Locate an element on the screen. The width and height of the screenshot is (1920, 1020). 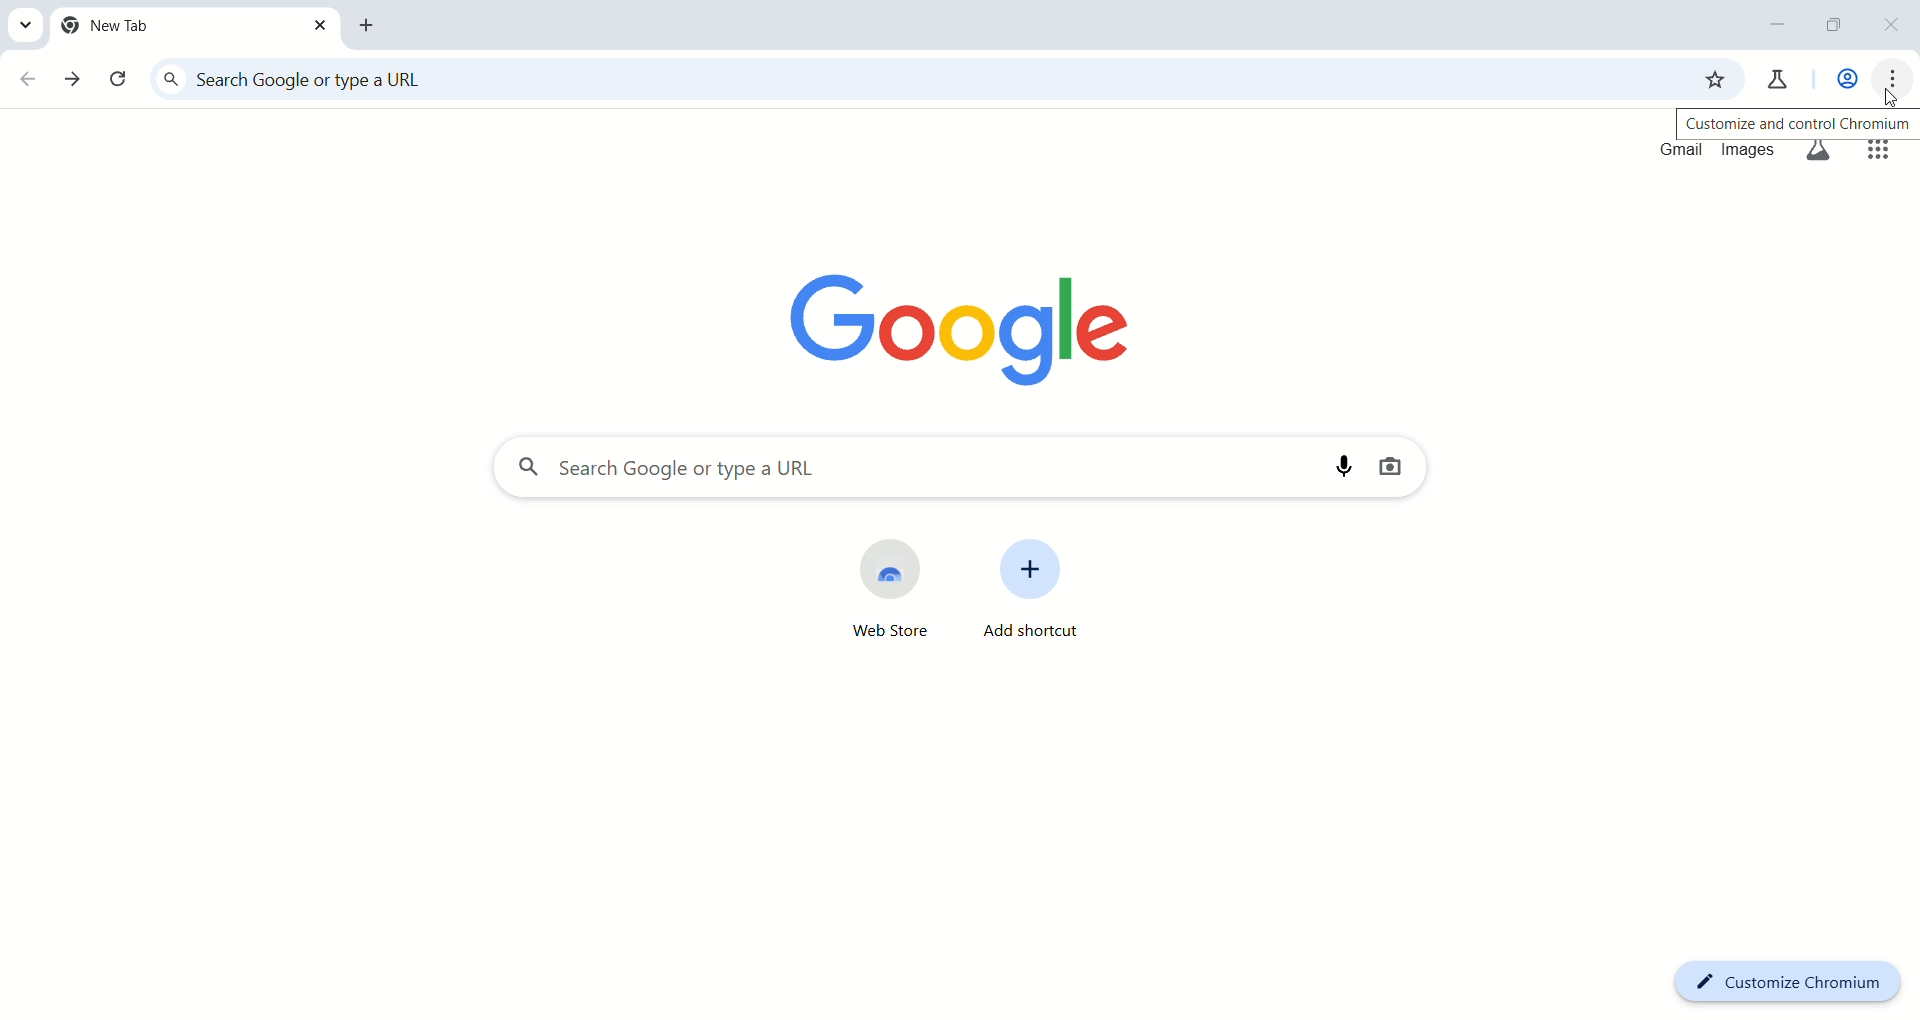
maximize is located at coordinates (1838, 28).